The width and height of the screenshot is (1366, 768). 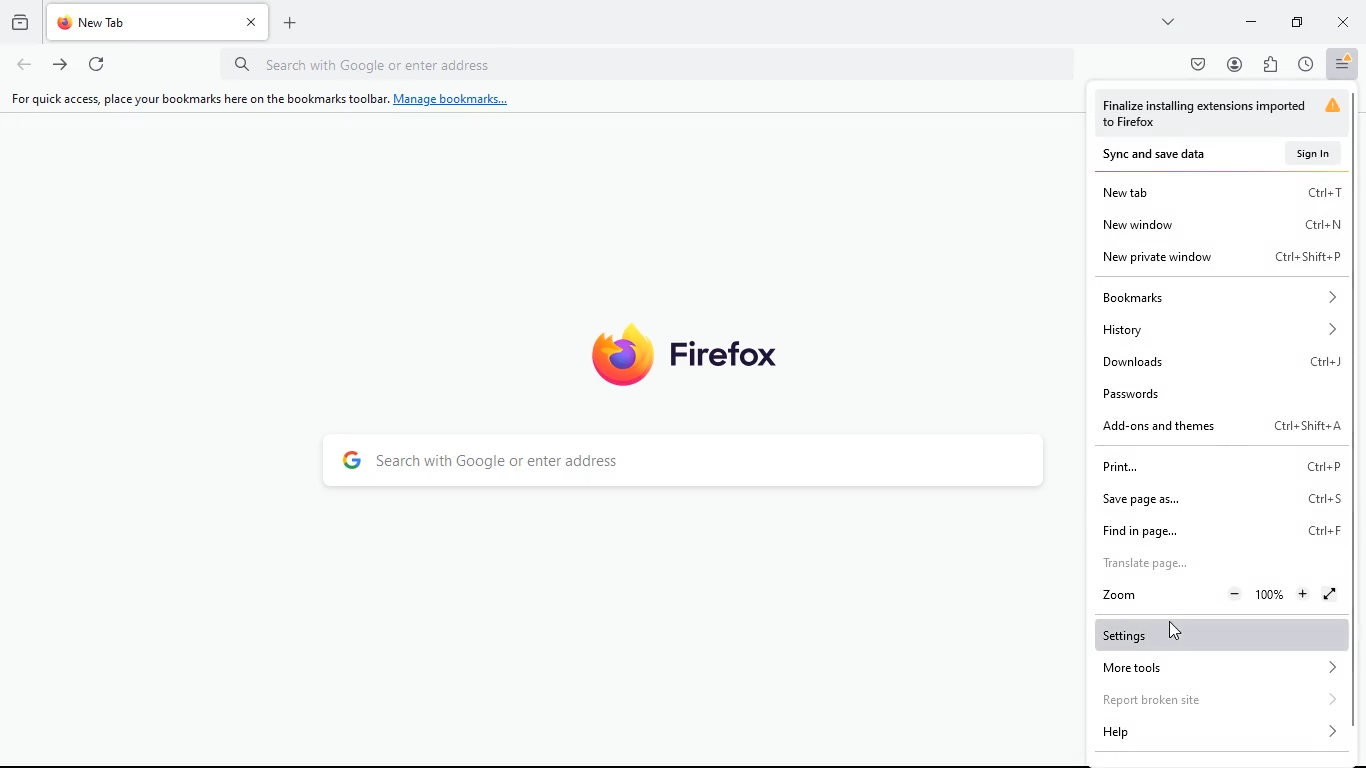 What do you see at coordinates (1272, 594) in the screenshot?
I see `Zoom Percentage` at bounding box center [1272, 594].